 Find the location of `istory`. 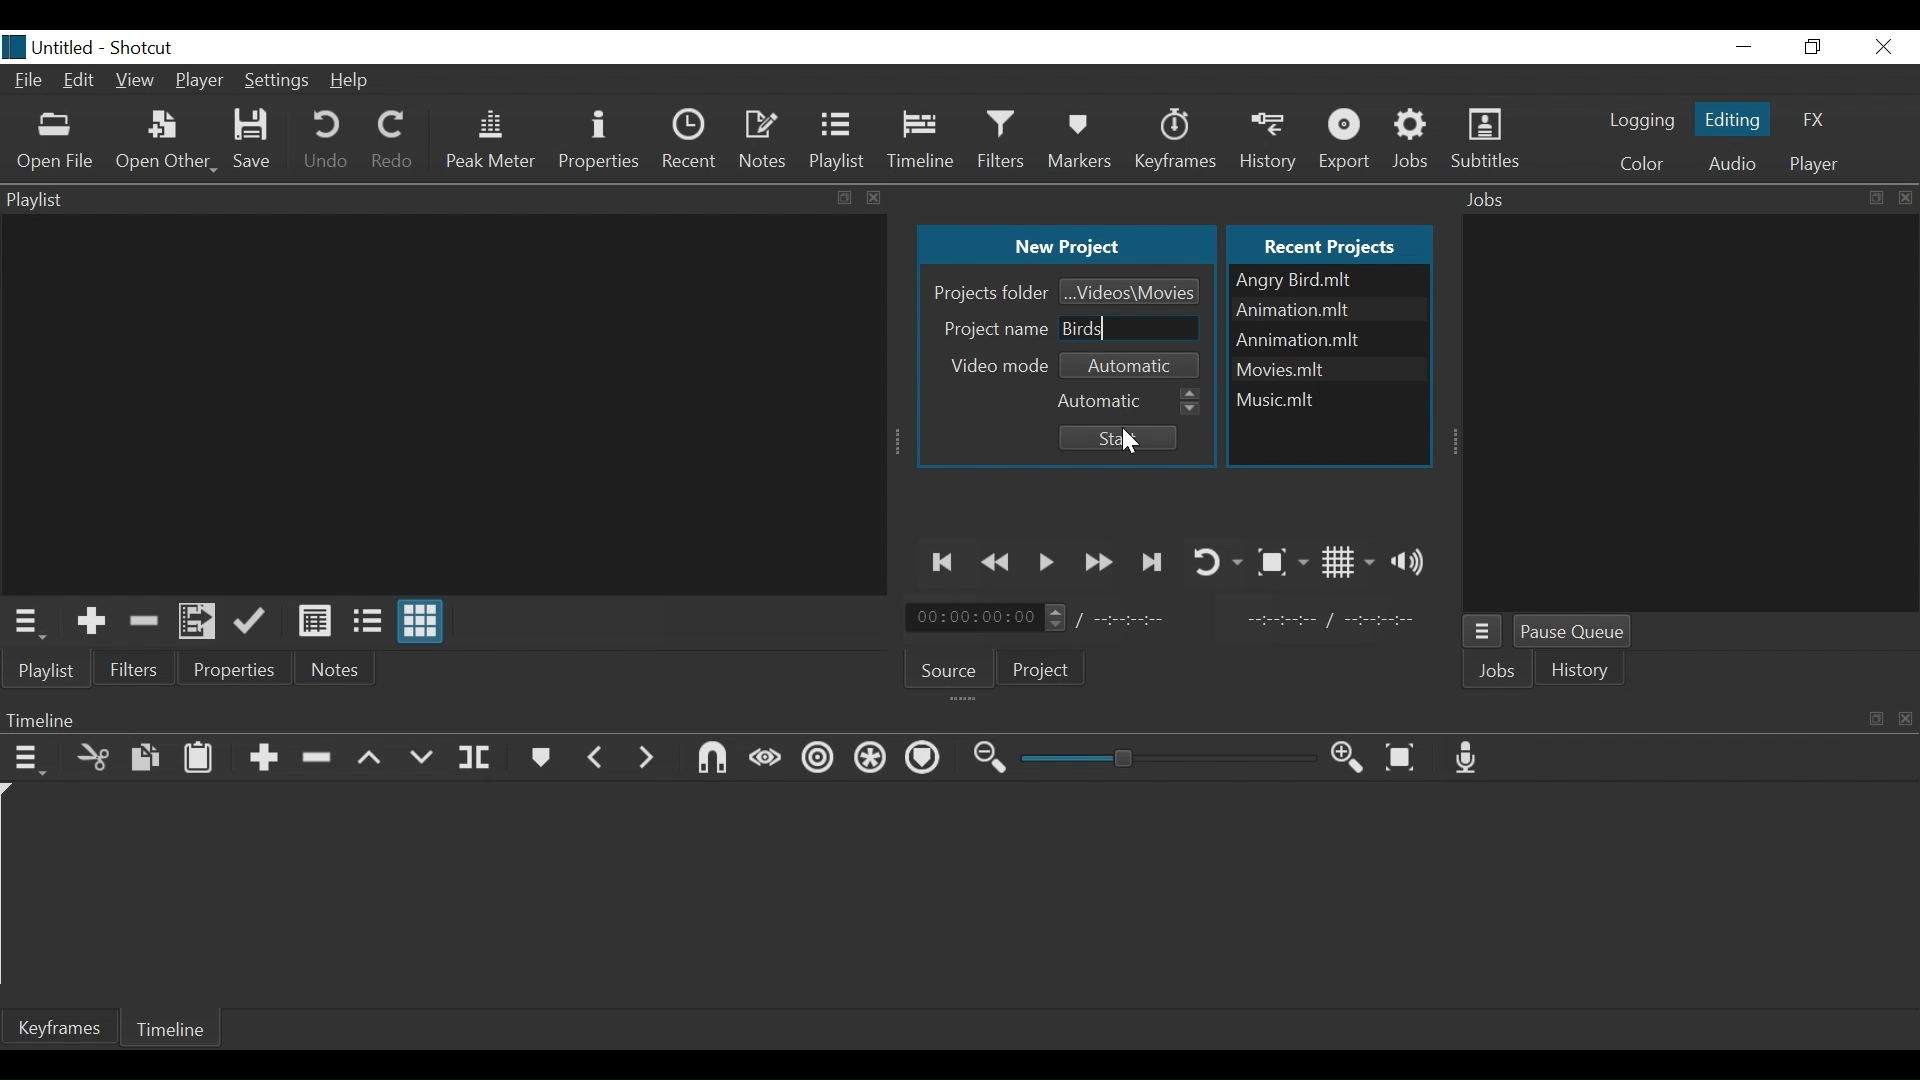

istory is located at coordinates (1585, 670).